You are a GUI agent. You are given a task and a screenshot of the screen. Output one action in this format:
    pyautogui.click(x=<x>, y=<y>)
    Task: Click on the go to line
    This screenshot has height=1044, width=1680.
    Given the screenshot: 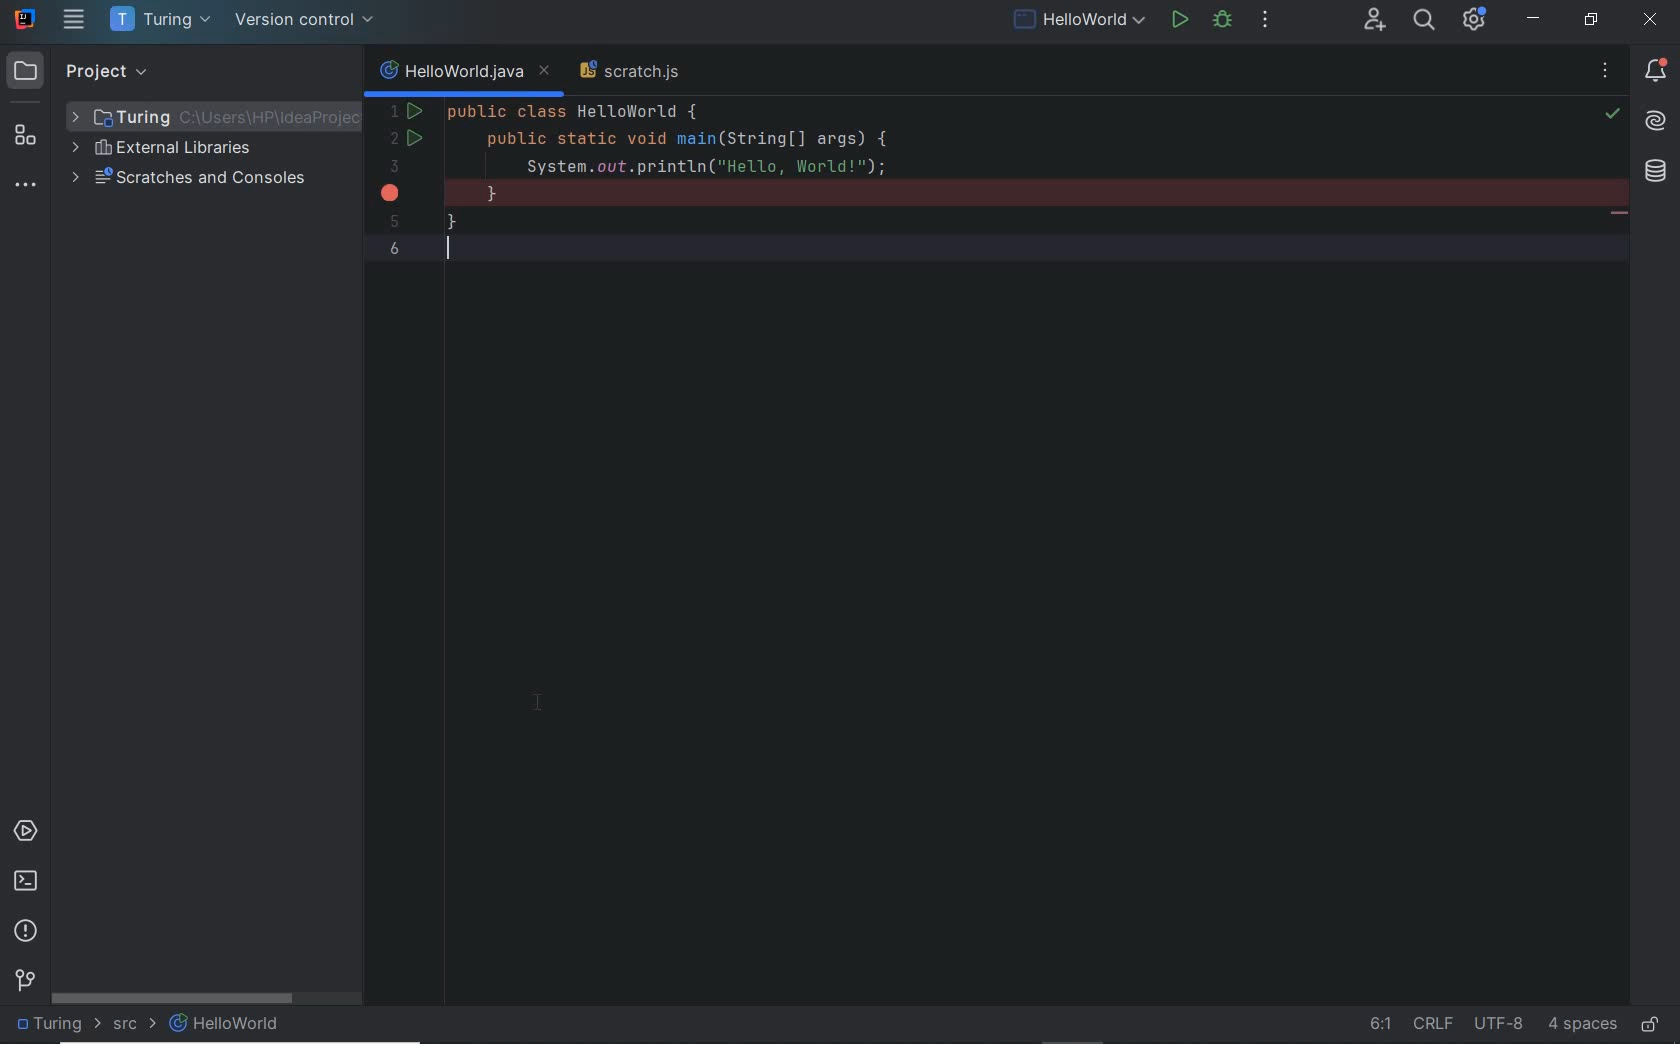 What is the action you would take?
    pyautogui.click(x=1382, y=1022)
    